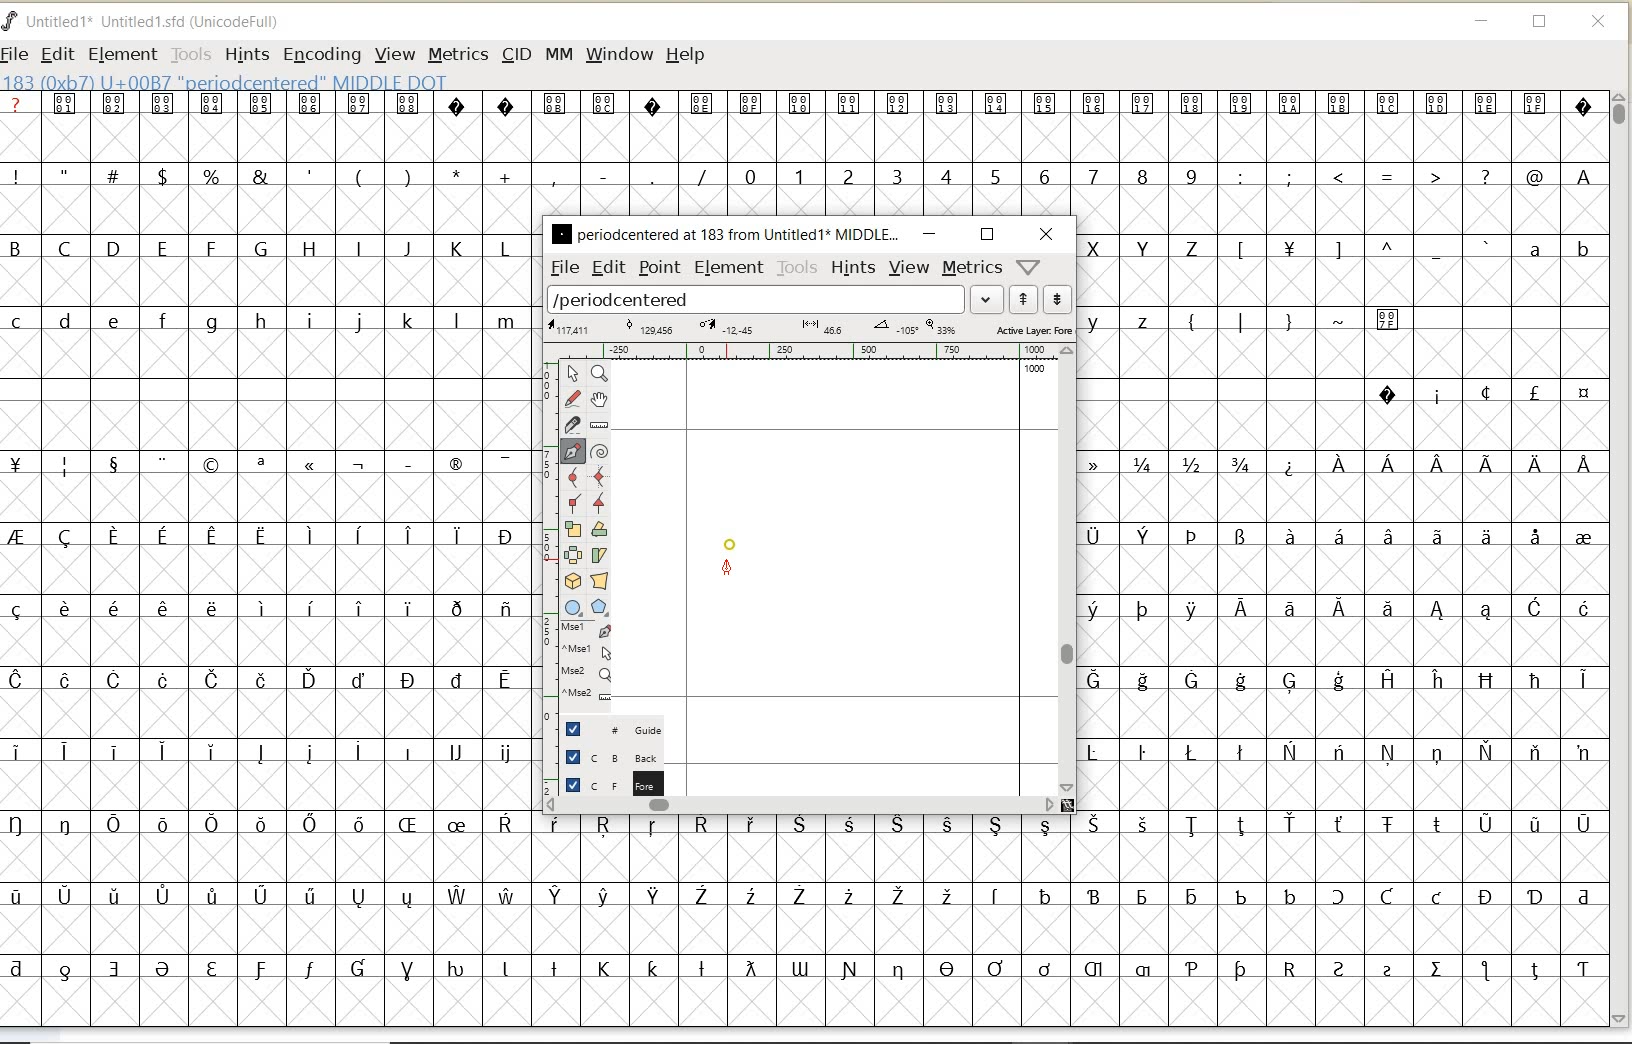 This screenshot has height=1044, width=1632. Describe the element at coordinates (598, 399) in the screenshot. I see `scroll by hand` at that location.